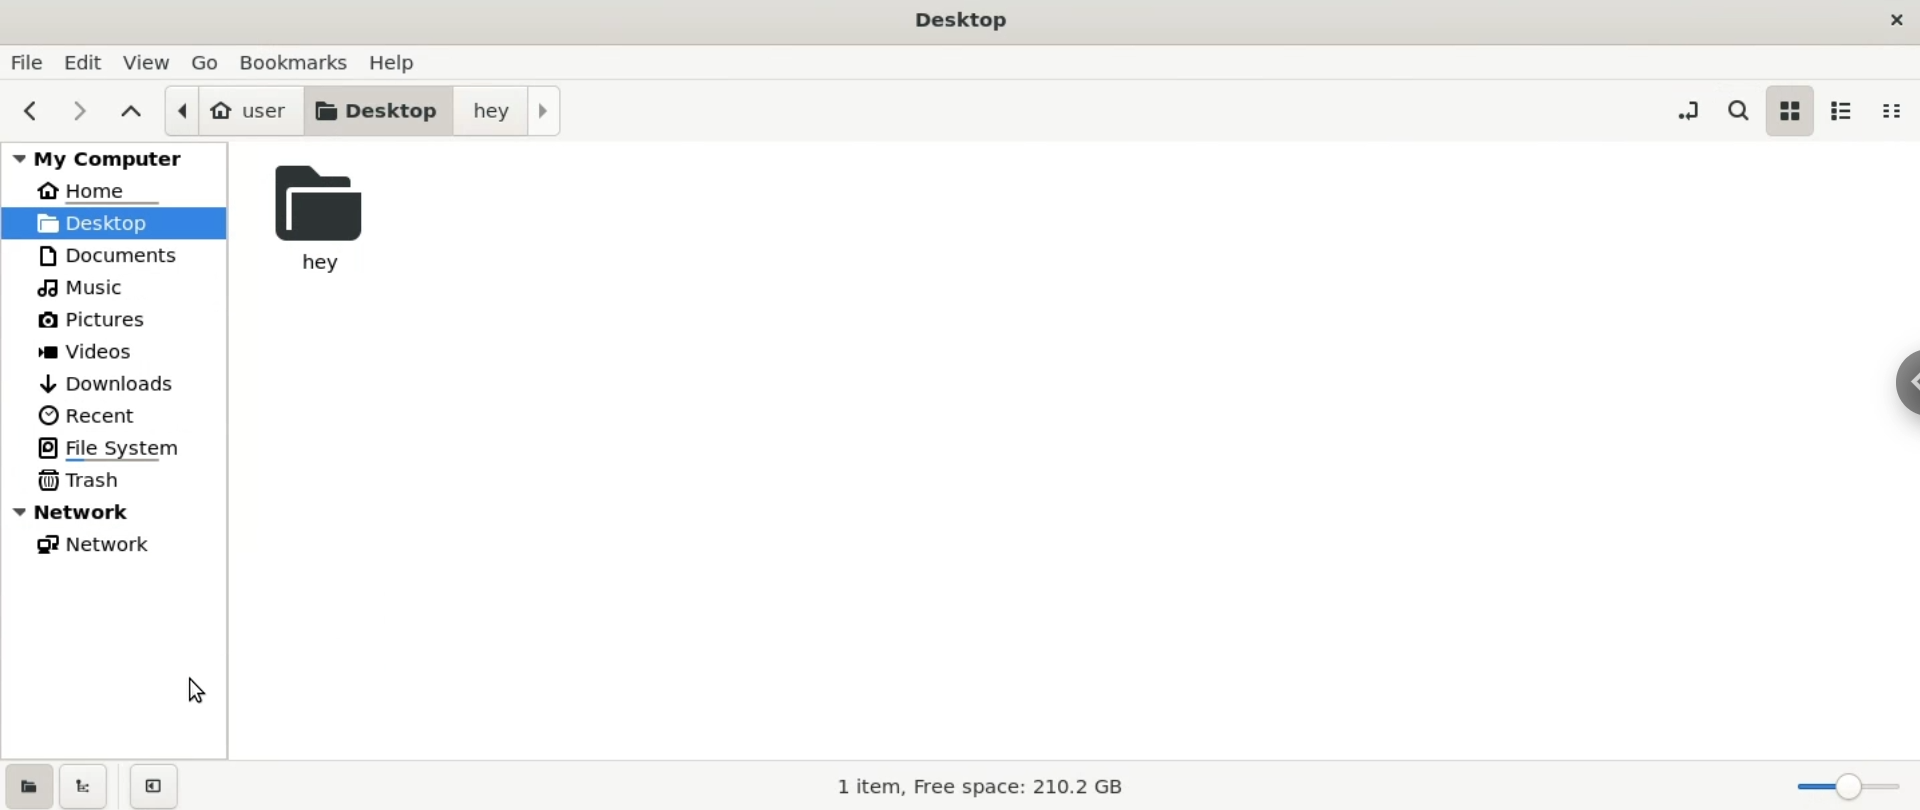 The height and width of the screenshot is (810, 1920). What do you see at coordinates (198, 690) in the screenshot?
I see `cursor` at bounding box center [198, 690].